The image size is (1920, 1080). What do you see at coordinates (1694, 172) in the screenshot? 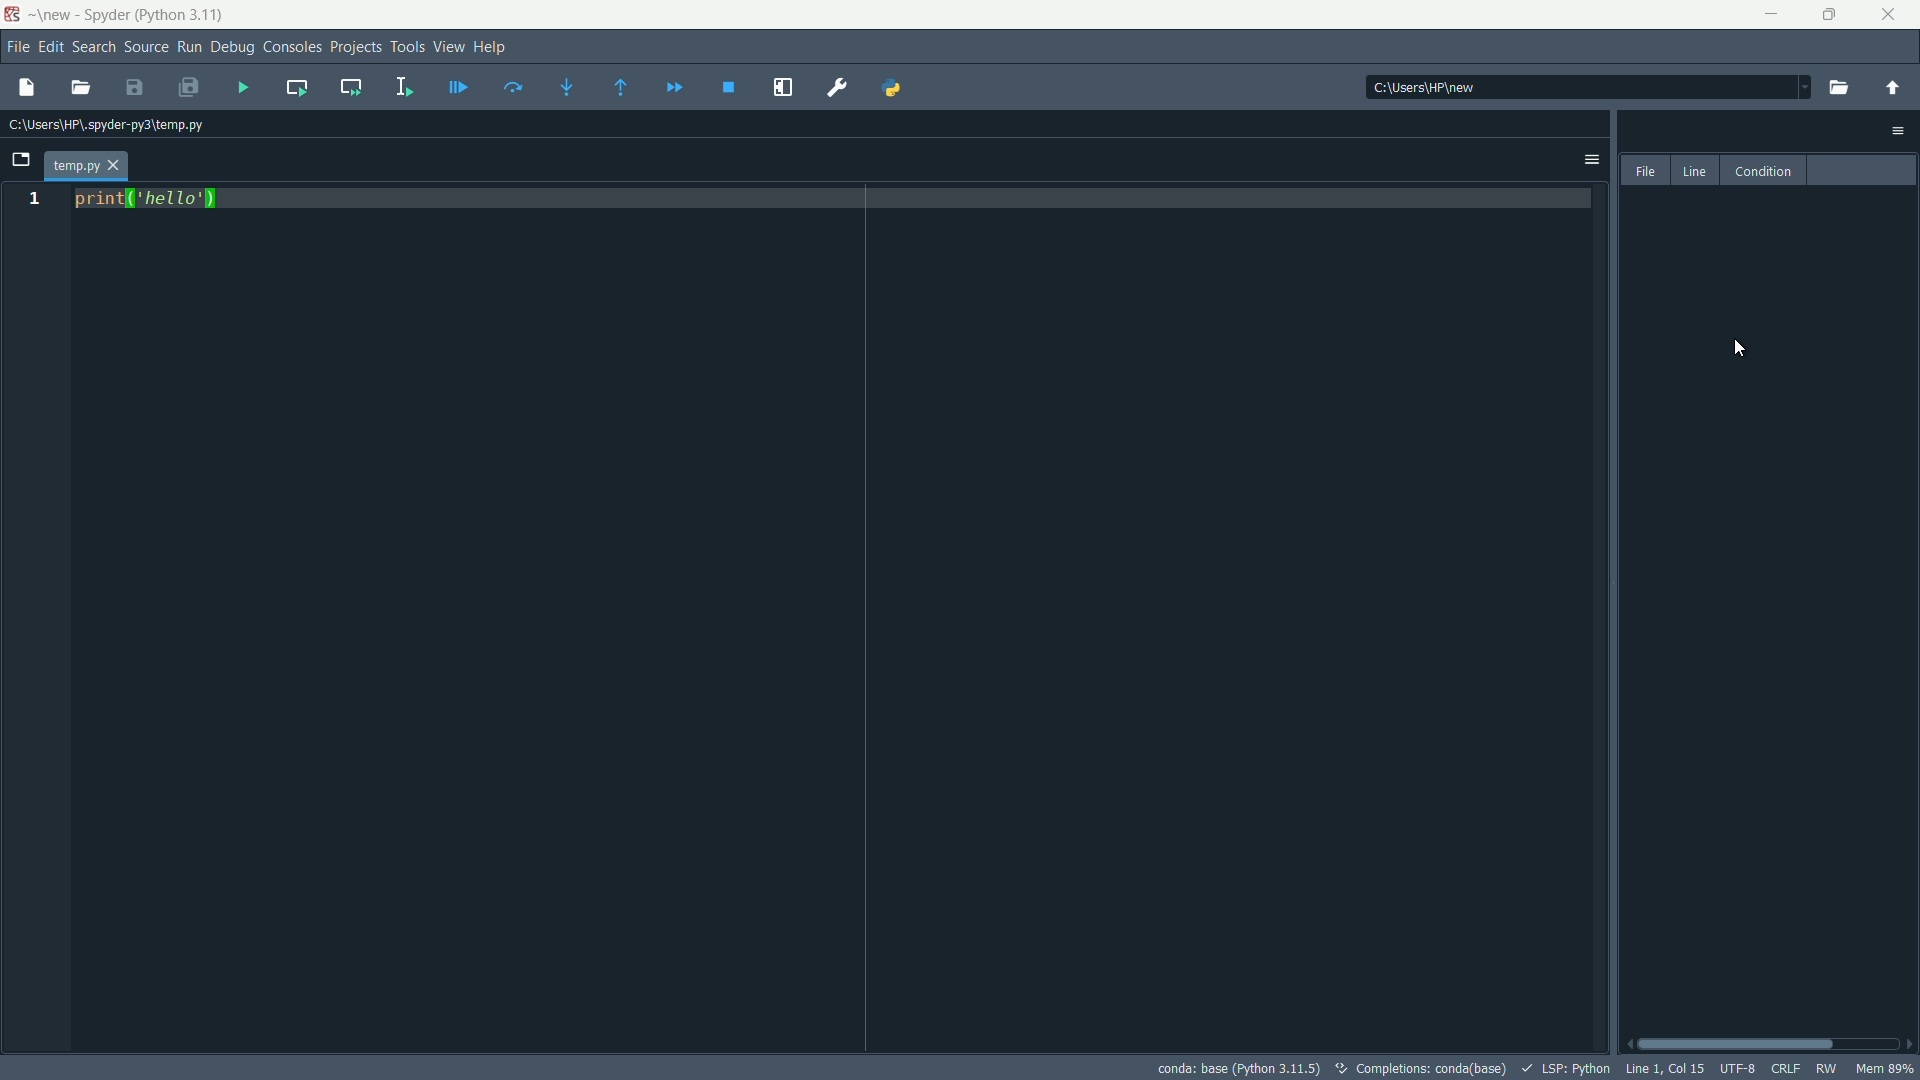
I see `line` at bounding box center [1694, 172].